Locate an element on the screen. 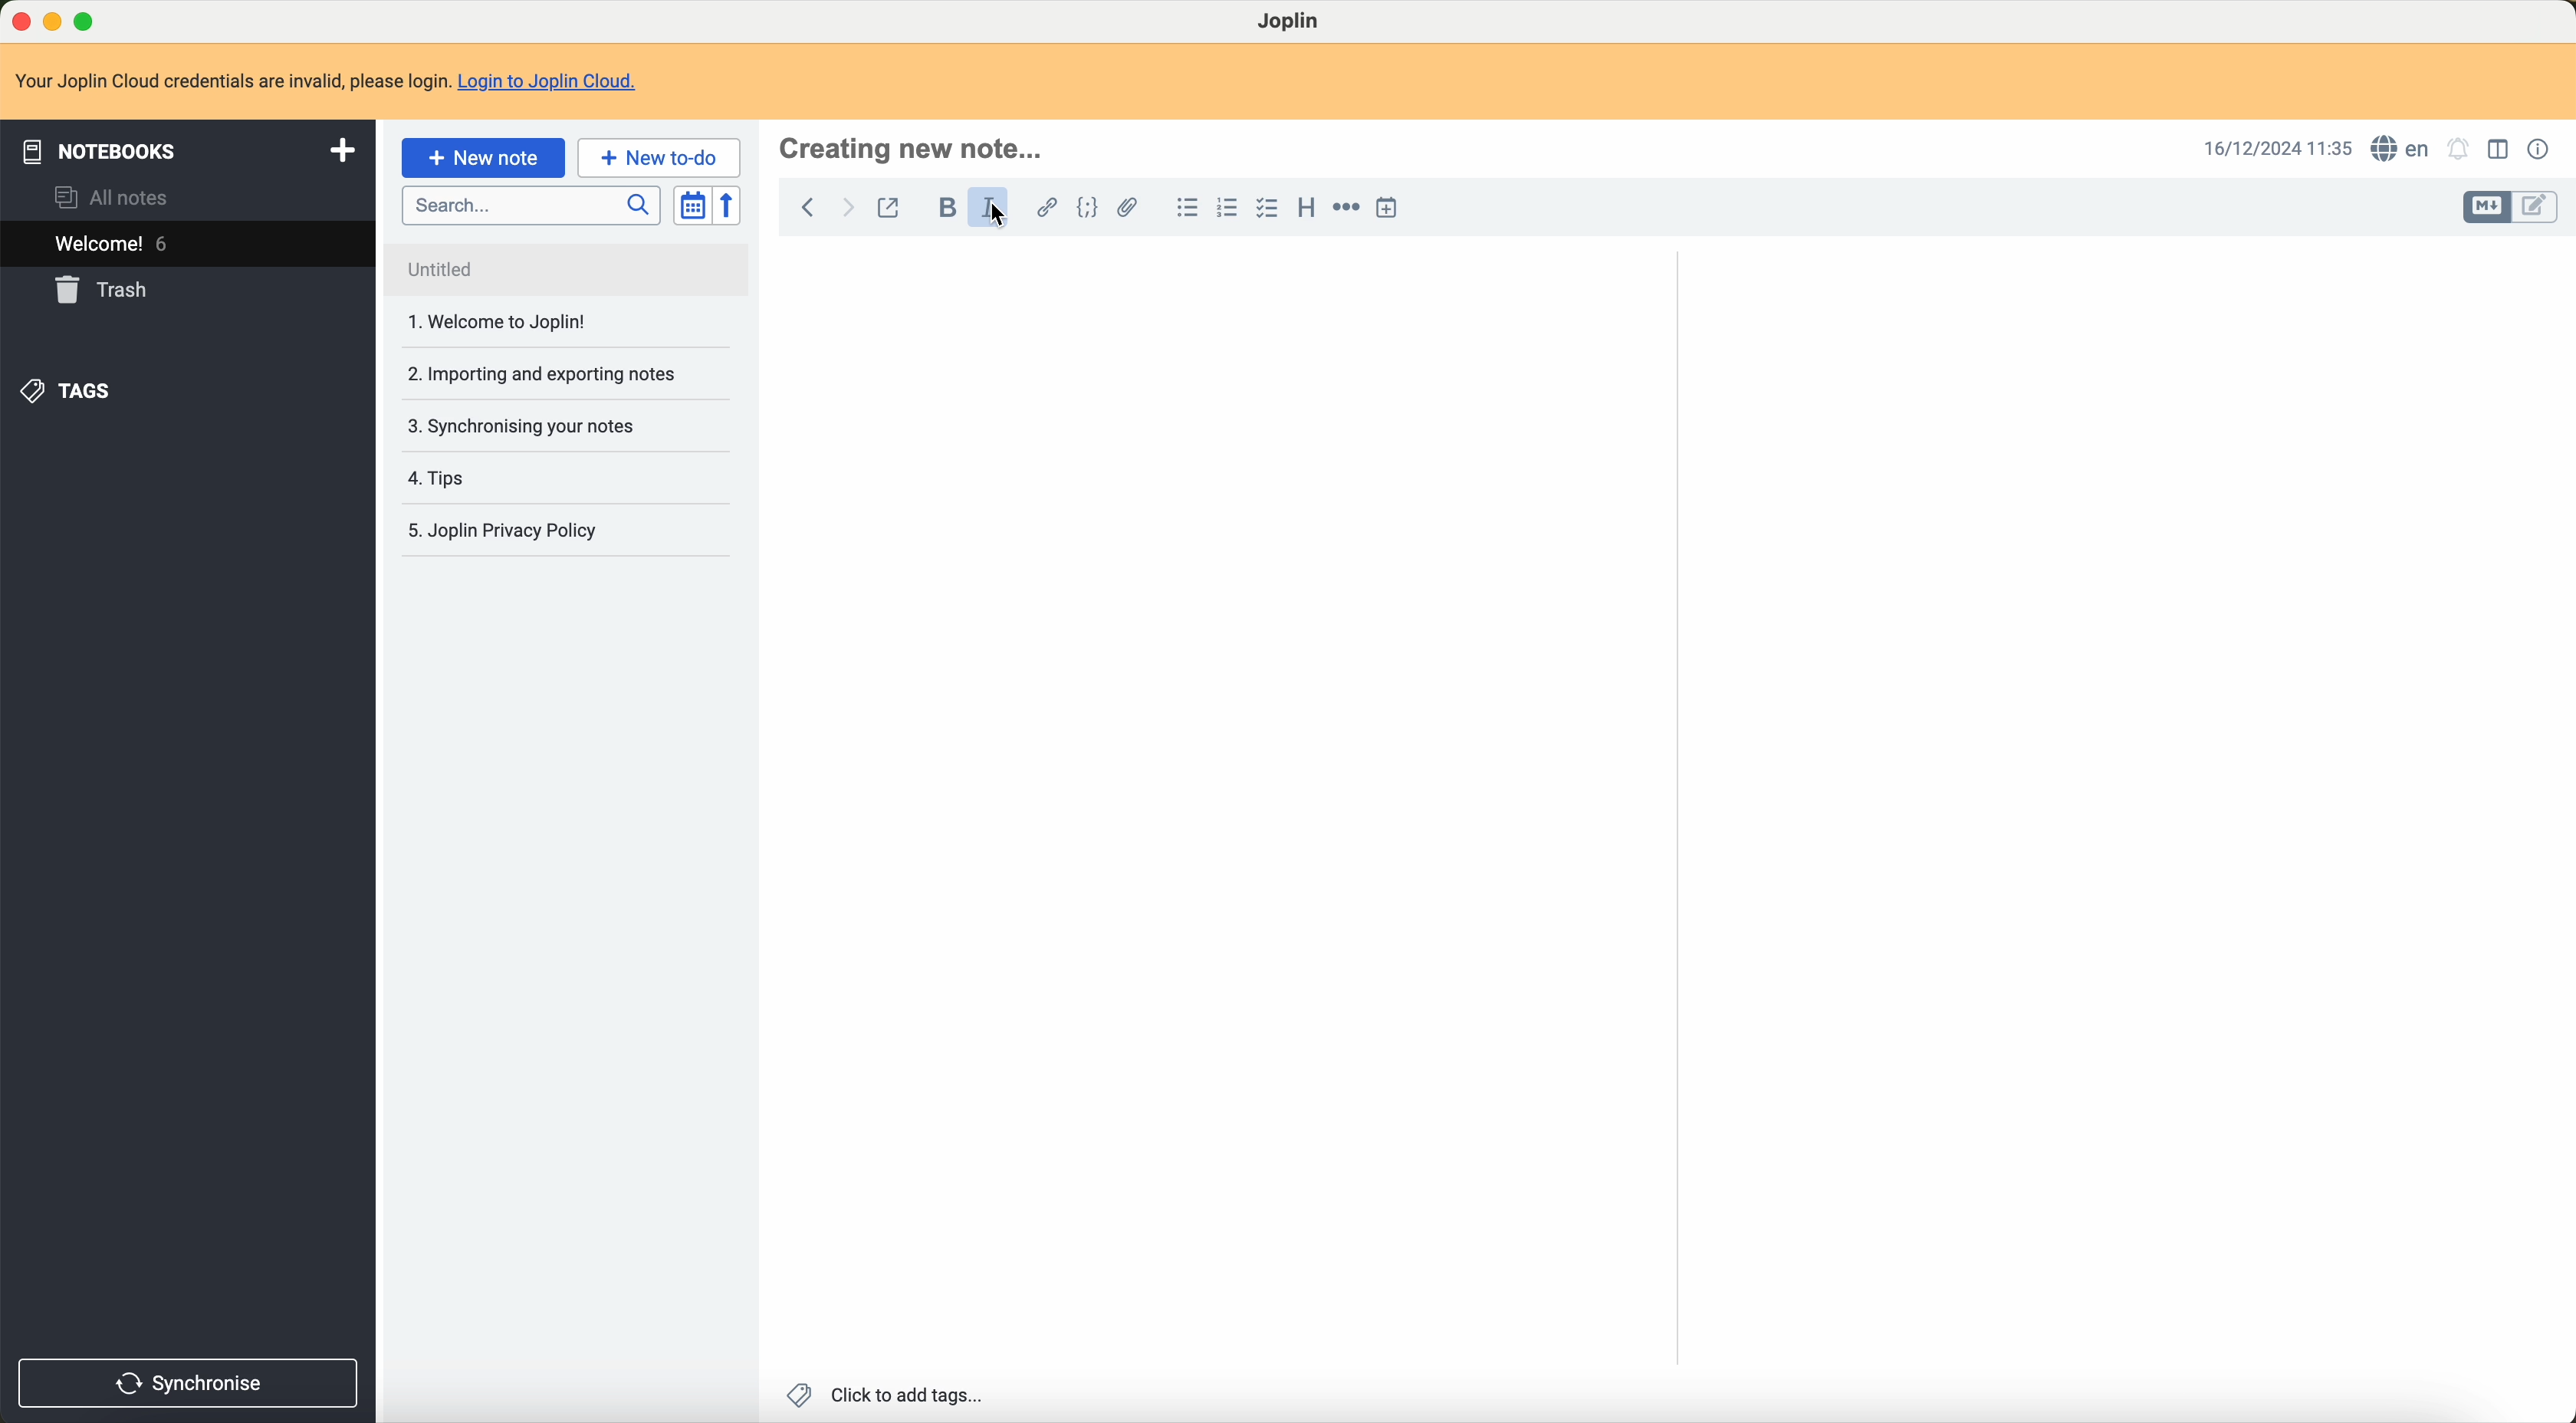 The width and height of the screenshot is (2576, 1423). 1.welcome to Joplin is located at coordinates (505, 324).